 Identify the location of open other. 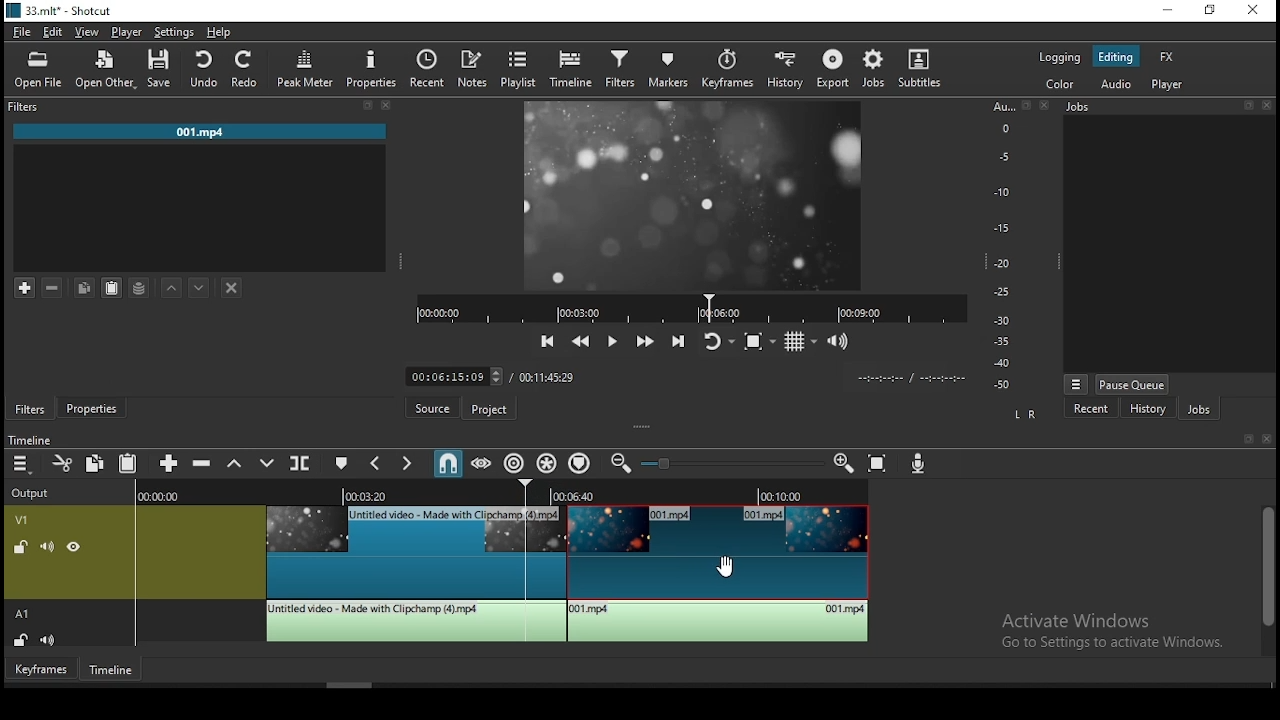
(105, 70).